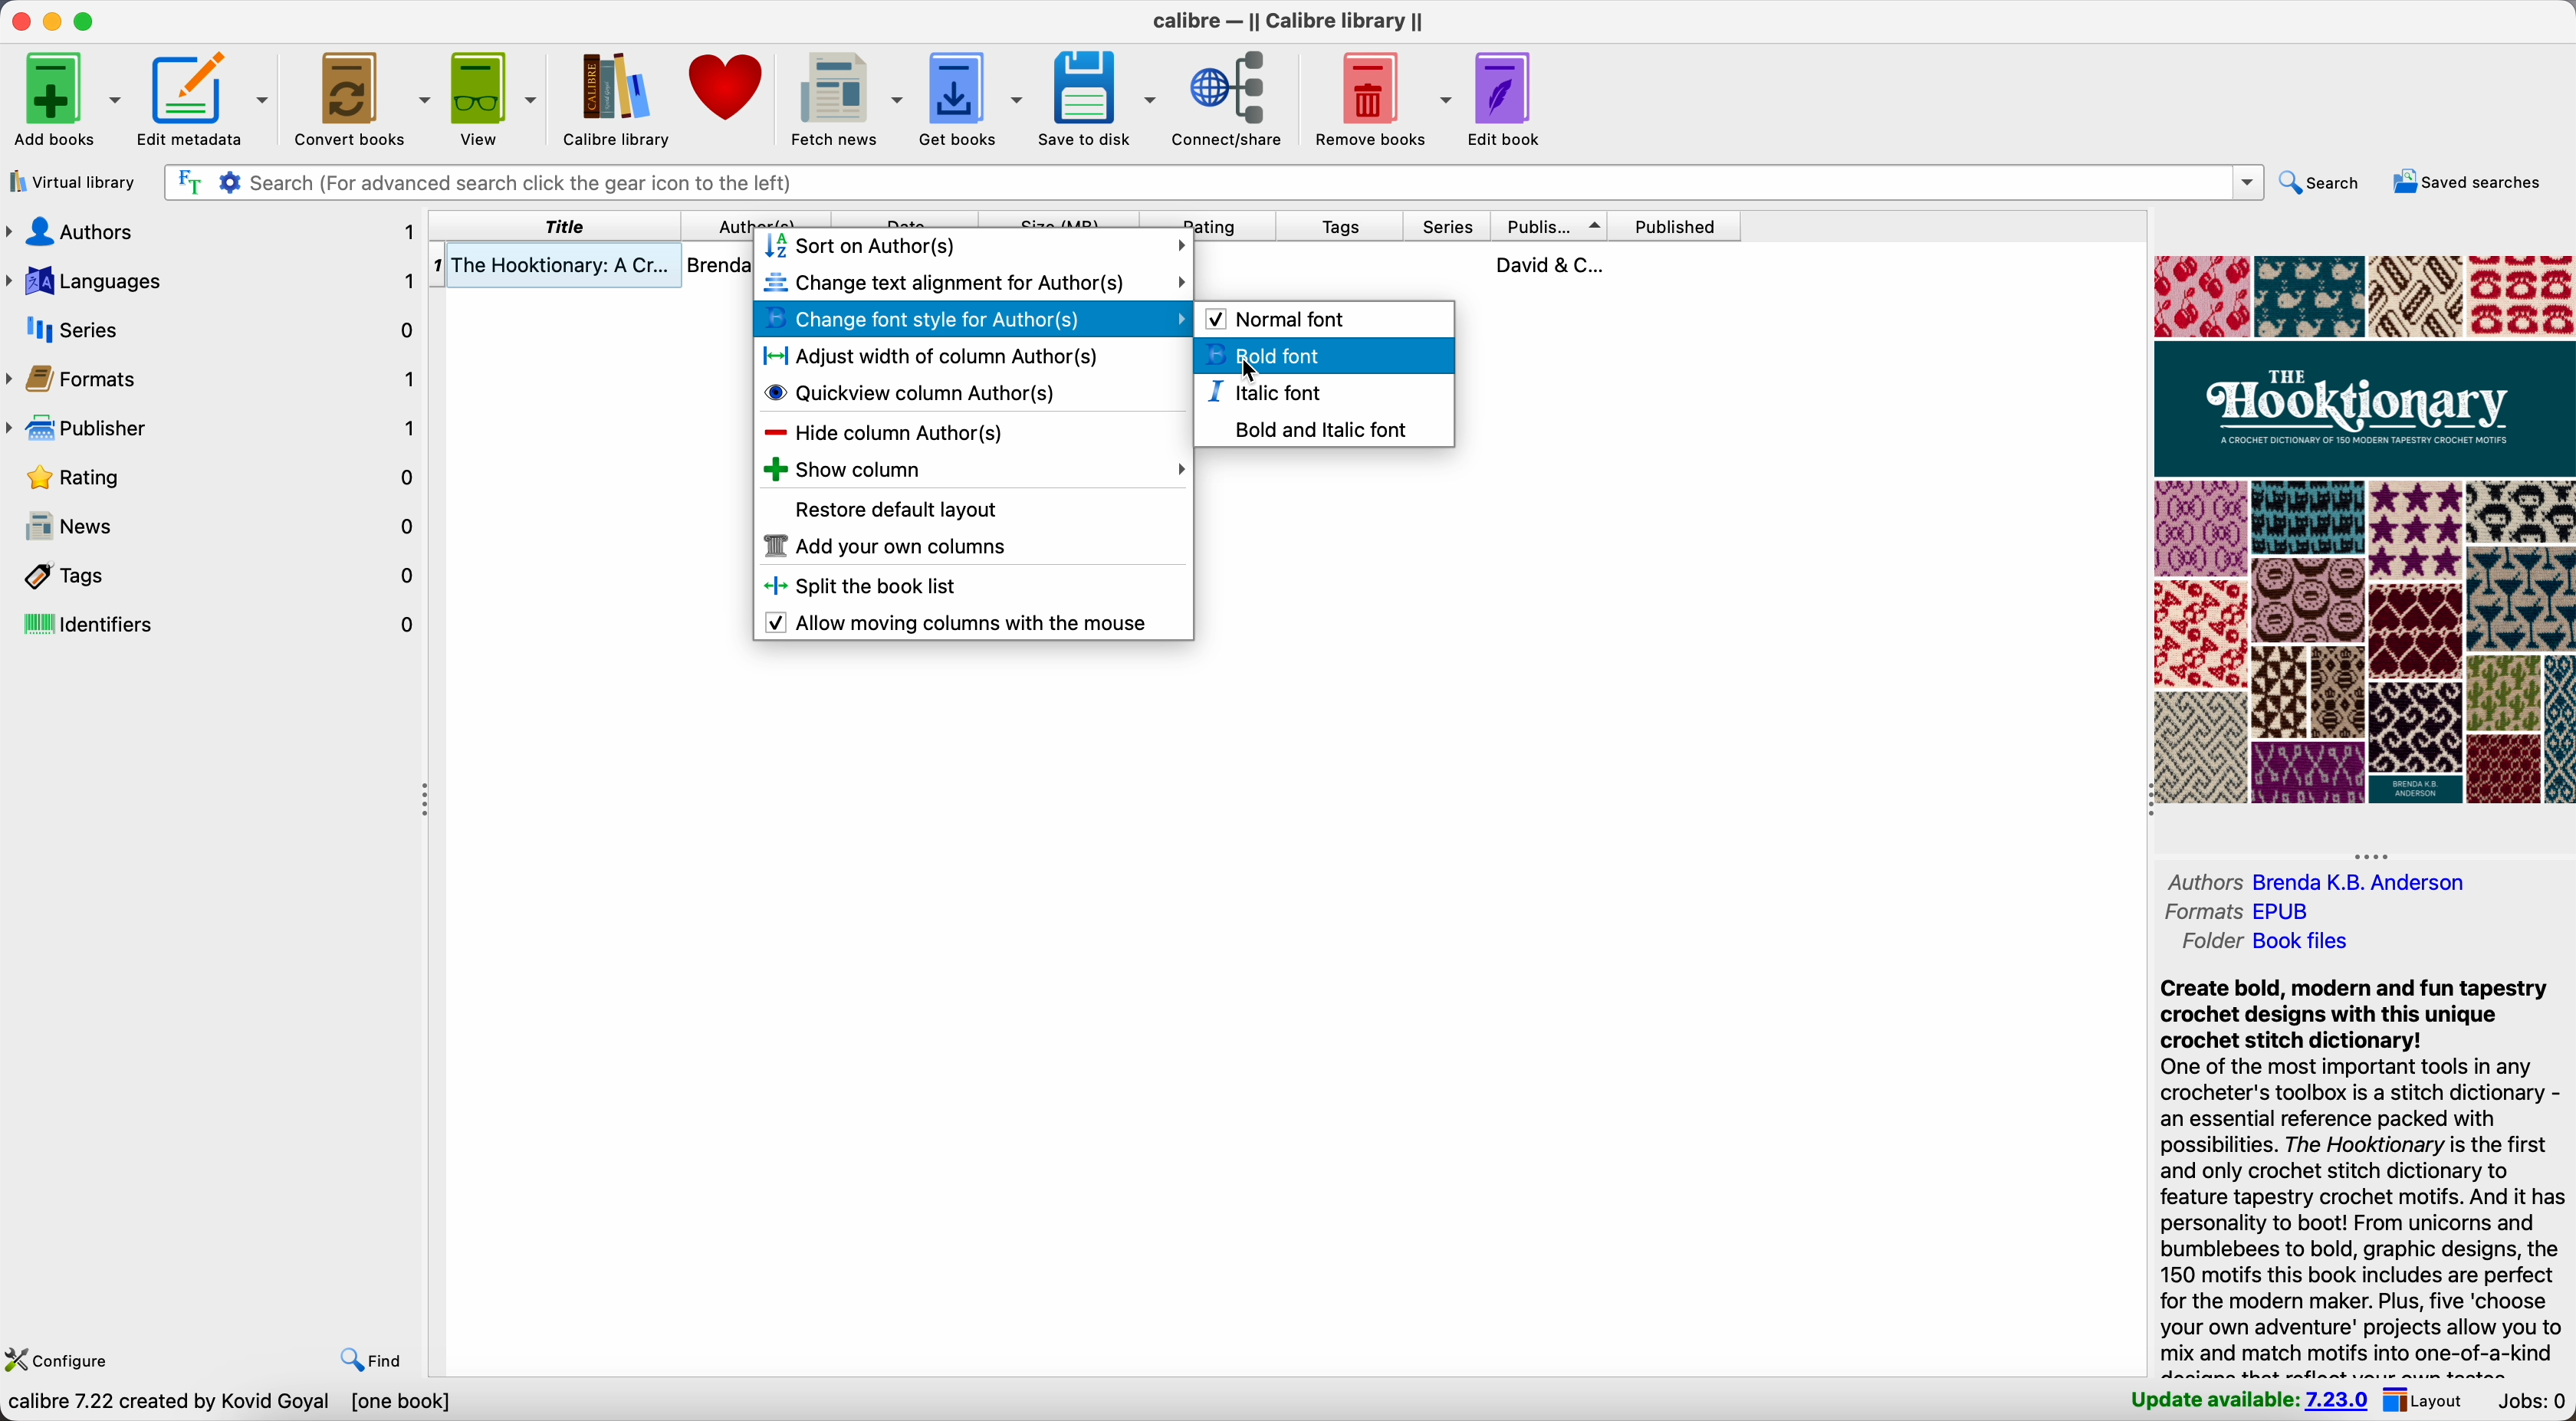 This screenshot has width=2576, height=1421. Describe the element at coordinates (1296, 23) in the screenshot. I see `Calibre` at that location.